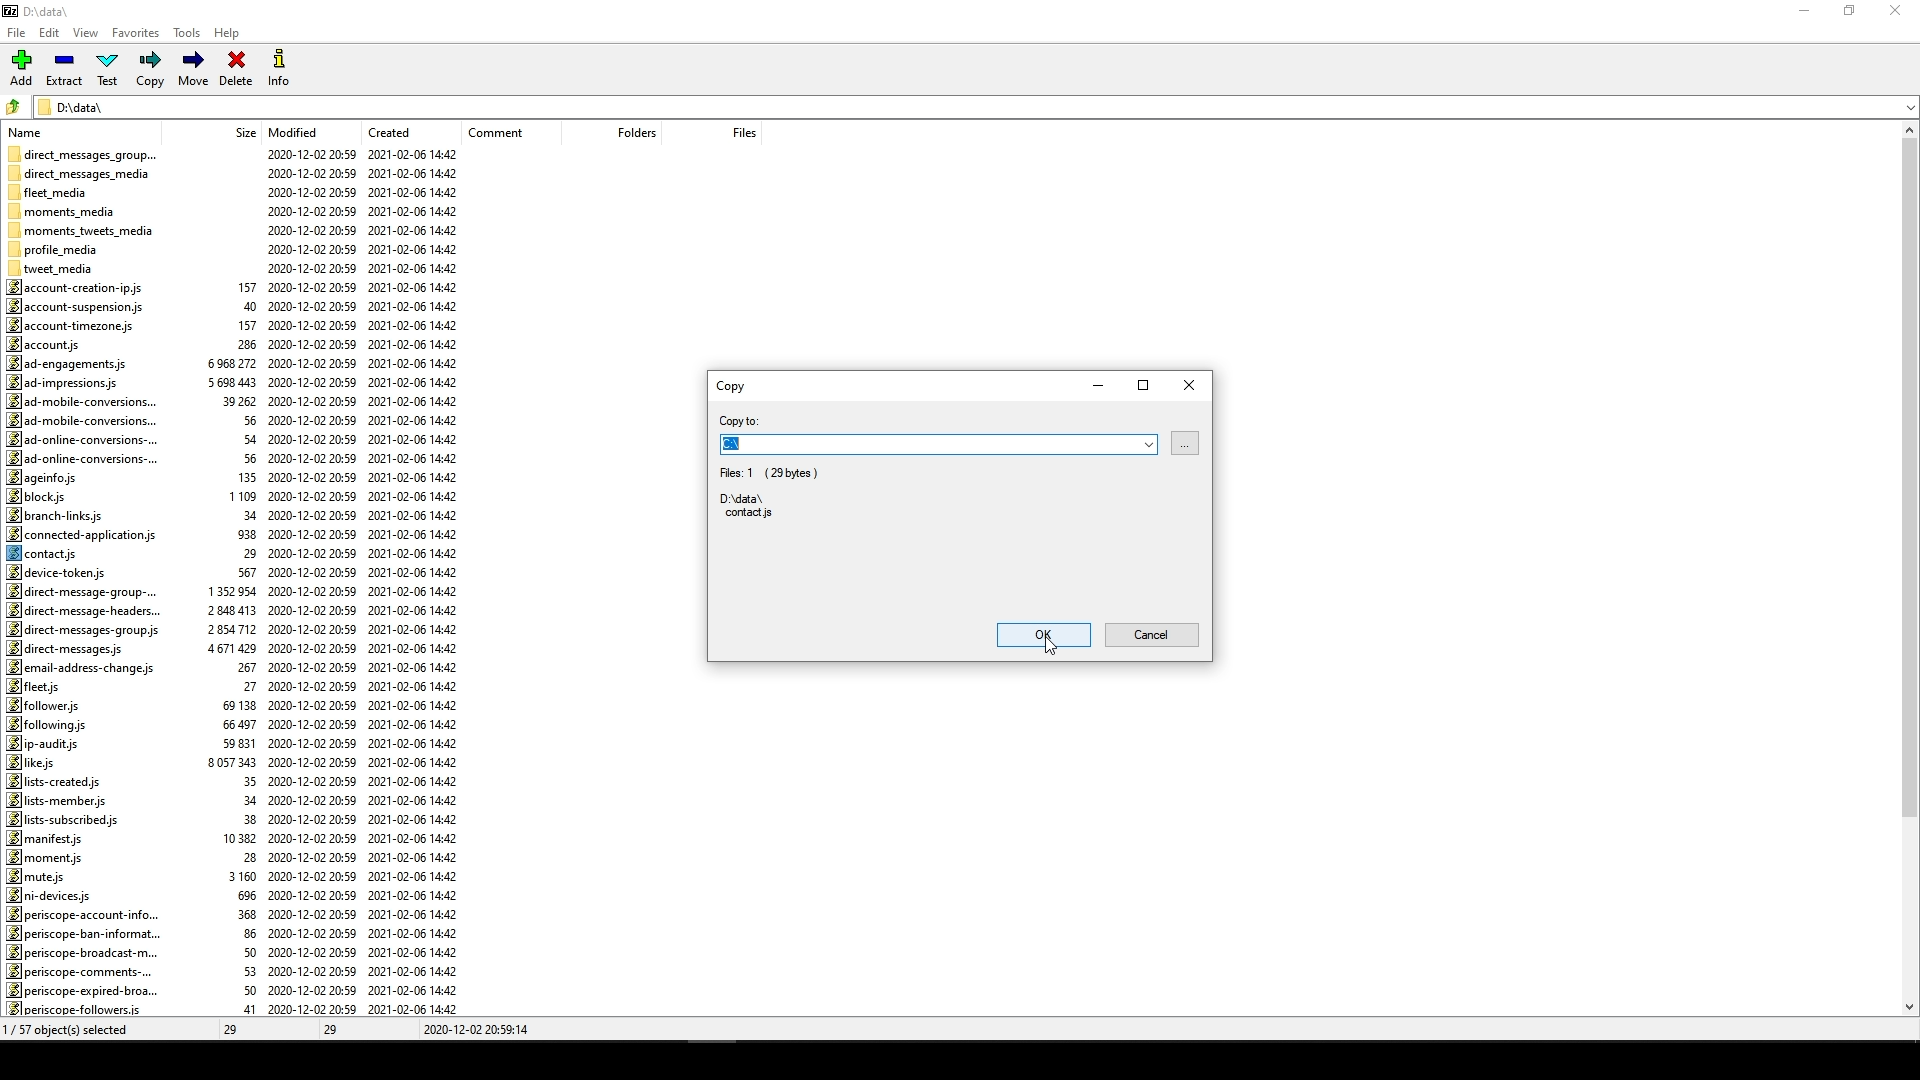 The image size is (1920, 1080). I want to click on account.js, so click(50, 343).